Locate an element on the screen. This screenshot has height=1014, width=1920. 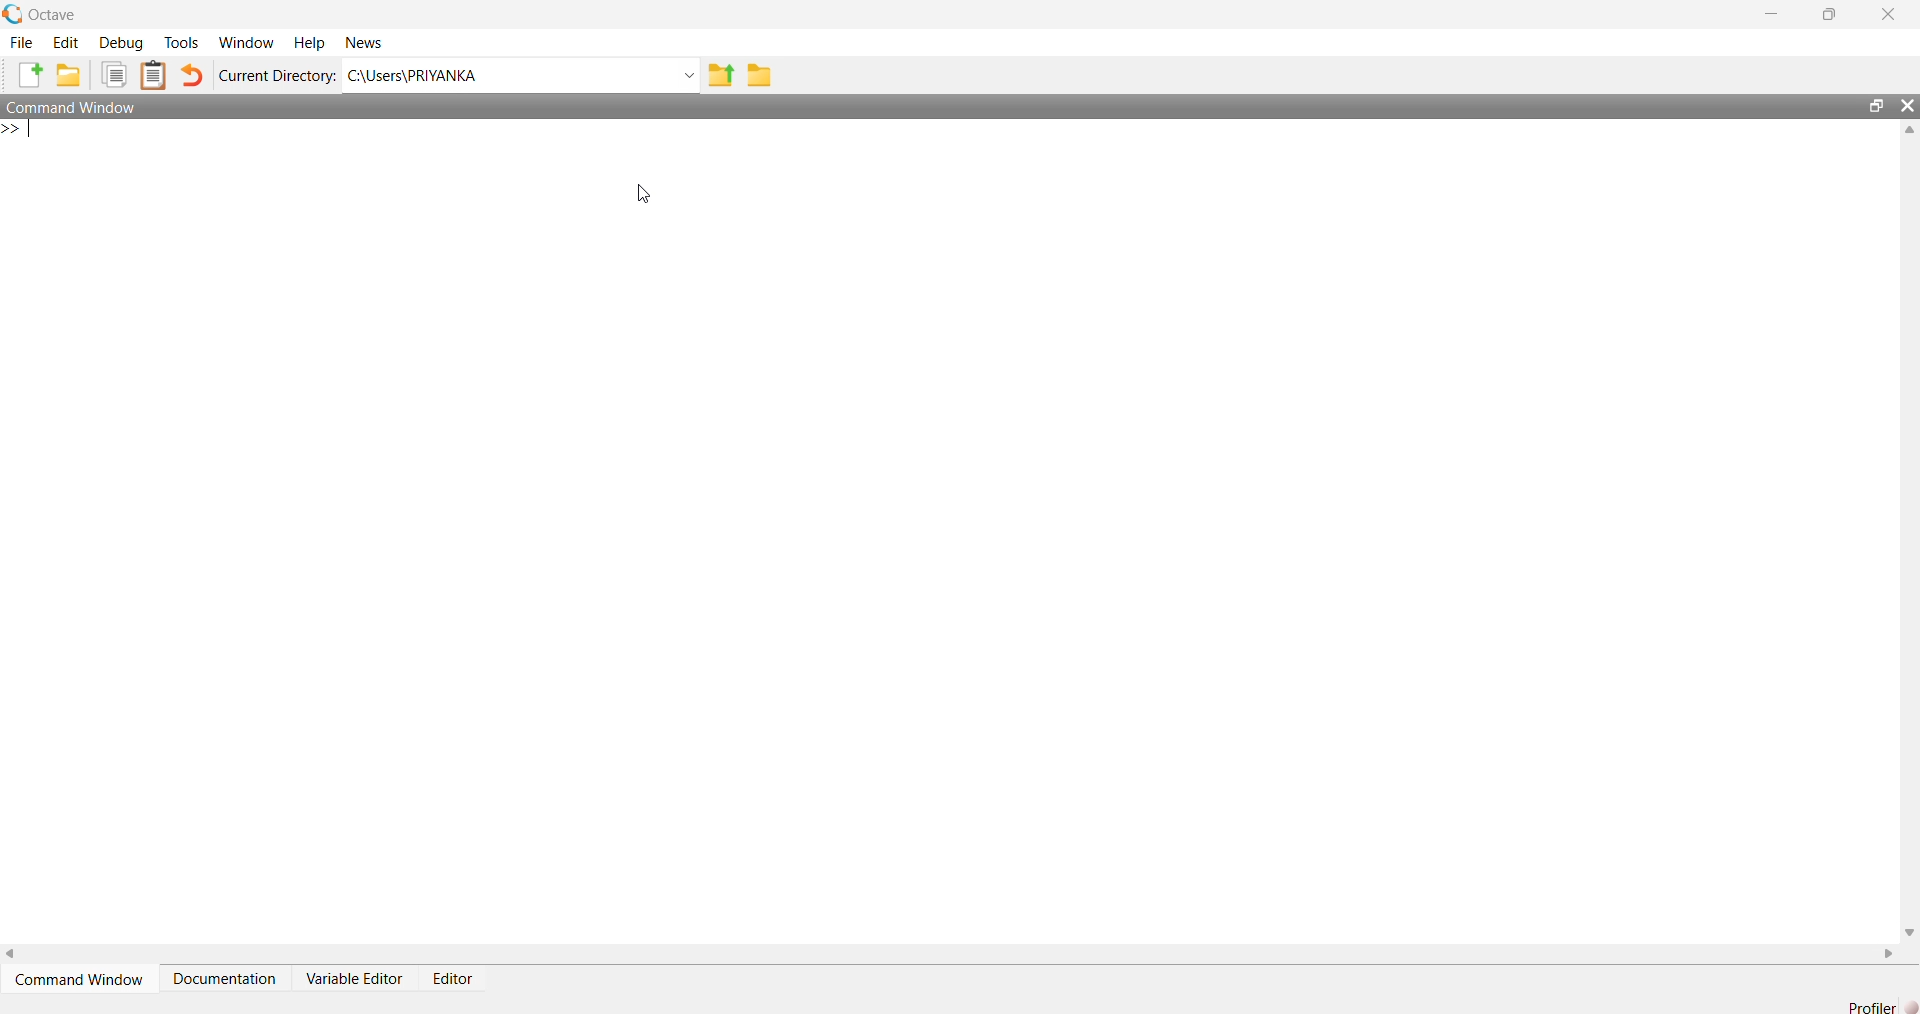
Octave is located at coordinates (47, 16).